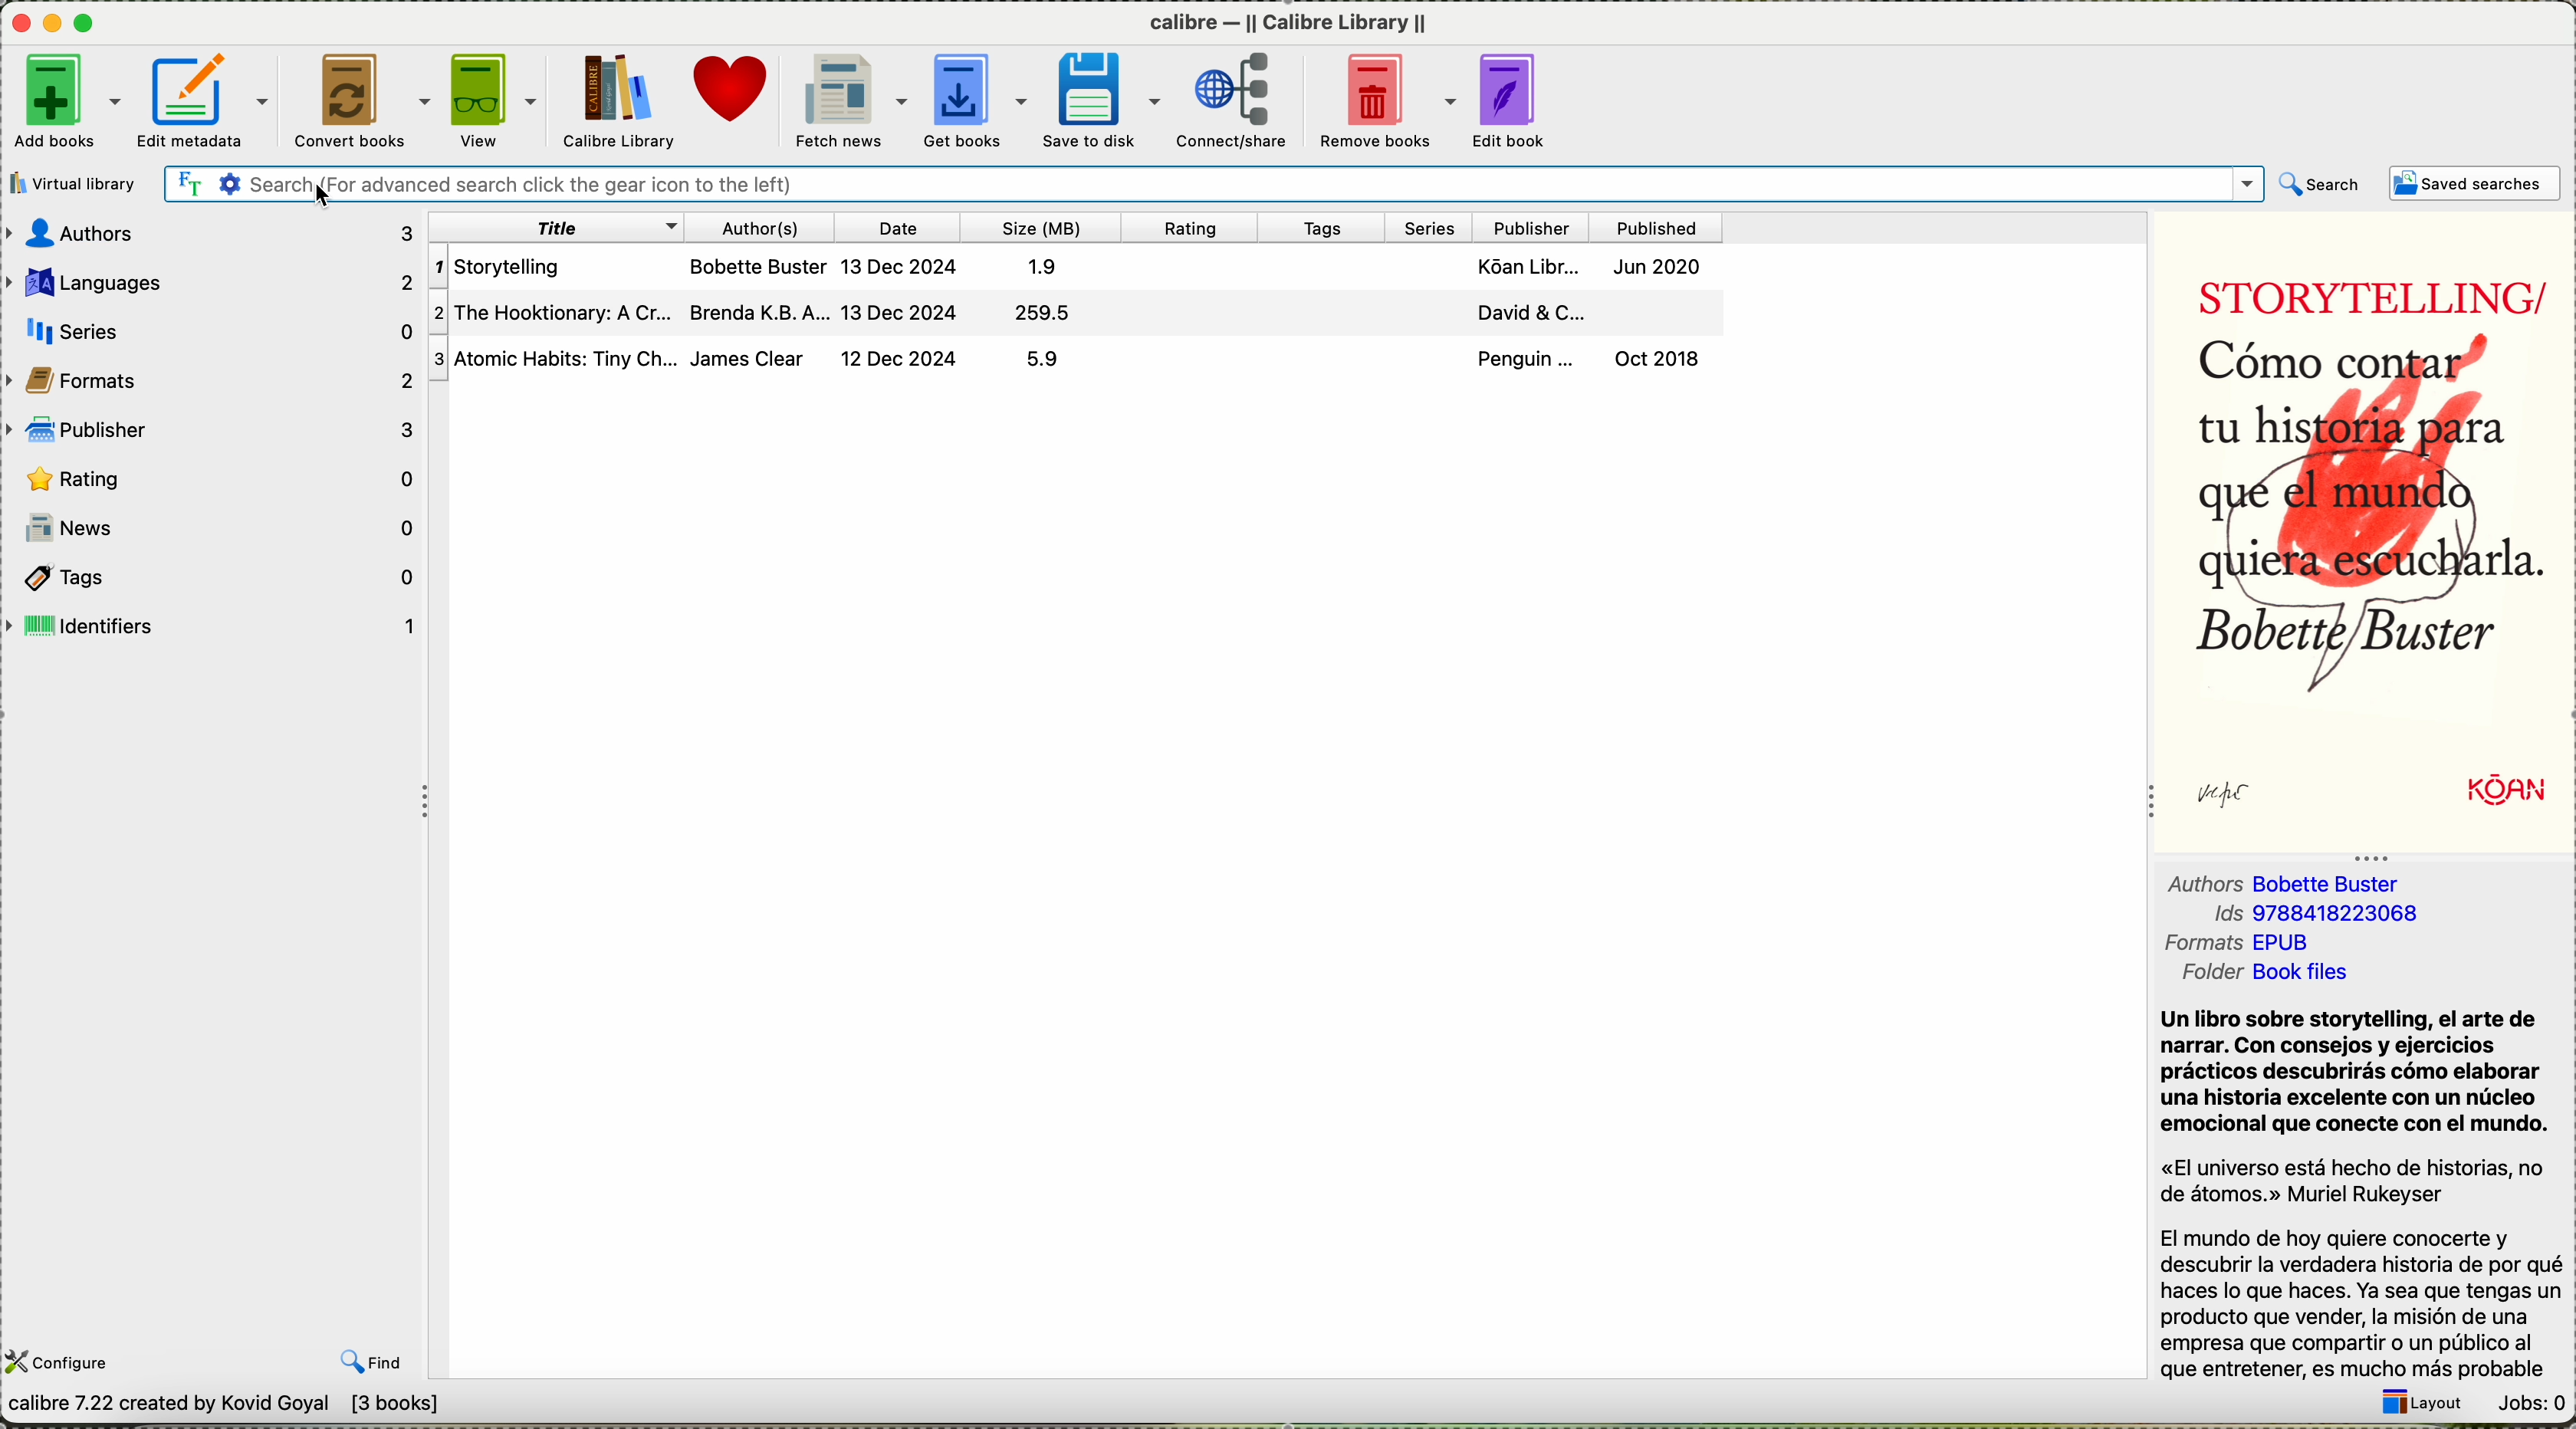 The width and height of the screenshot is (2576, 1429). What do you see at coordinates (214, 527) in the screenshot?
I see `news` at bounding box center [214, 527].